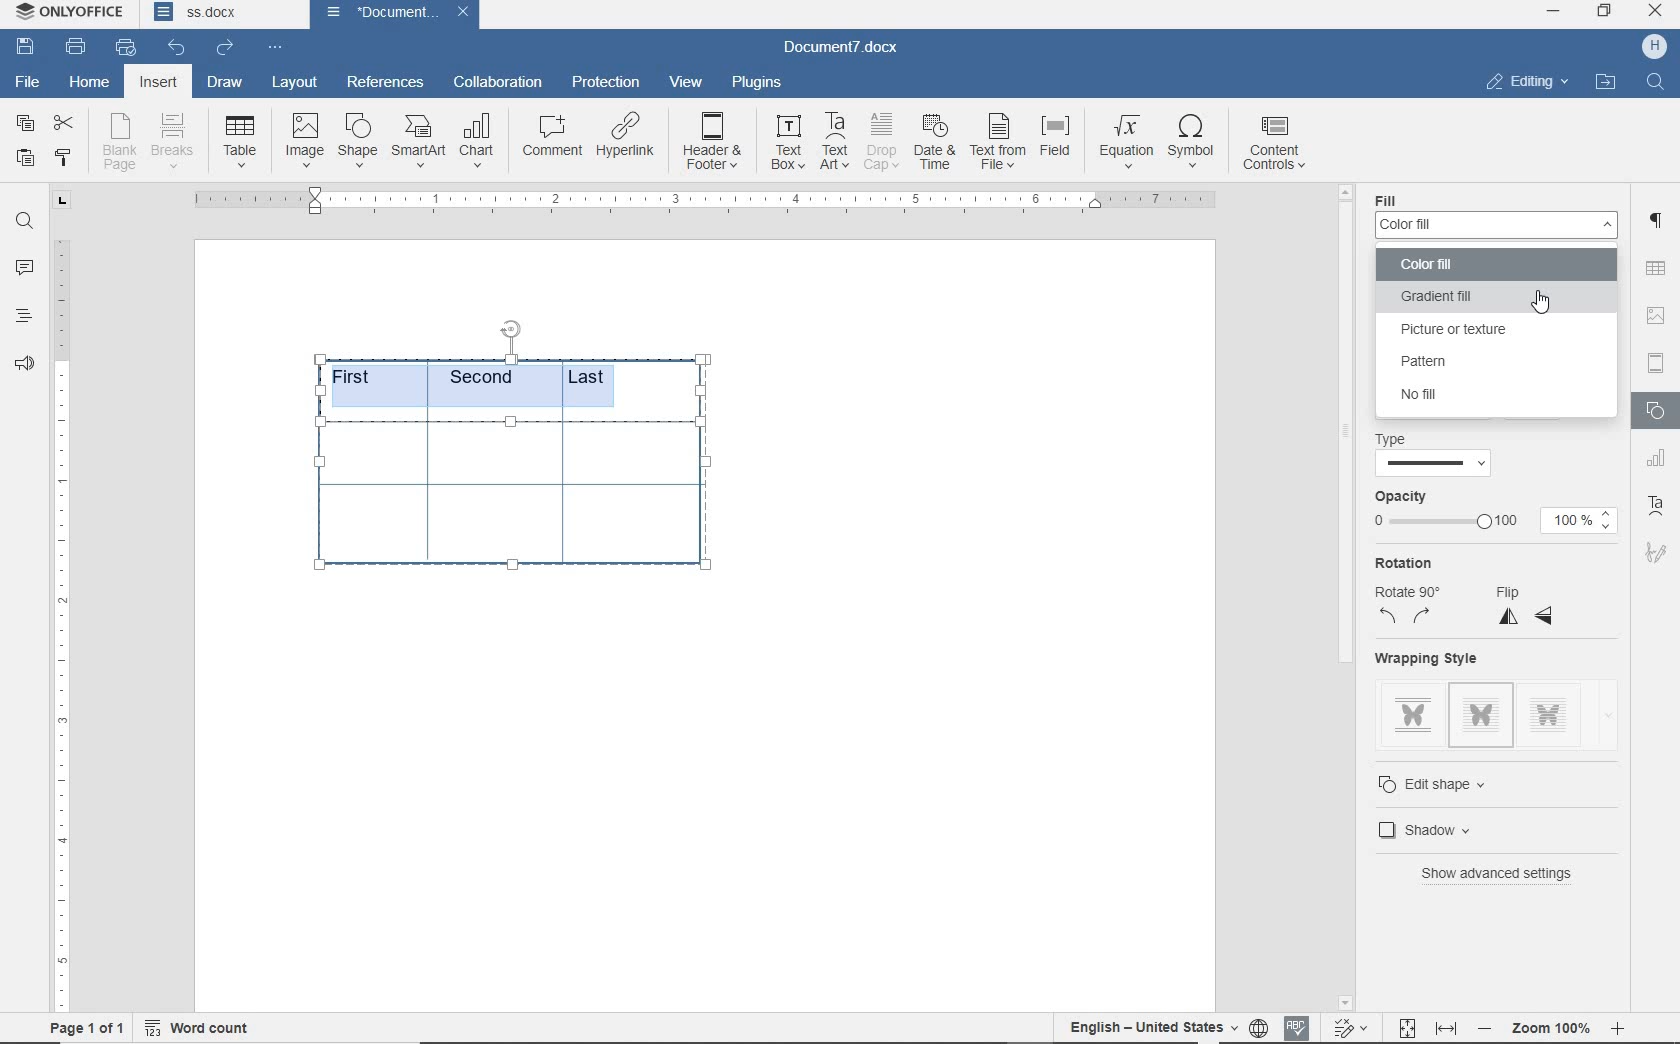 The height and width of the screenshot is (1044, 1680). Describe the element at coordinates (158, 84) in the screenshot. I see `insert` at that location.